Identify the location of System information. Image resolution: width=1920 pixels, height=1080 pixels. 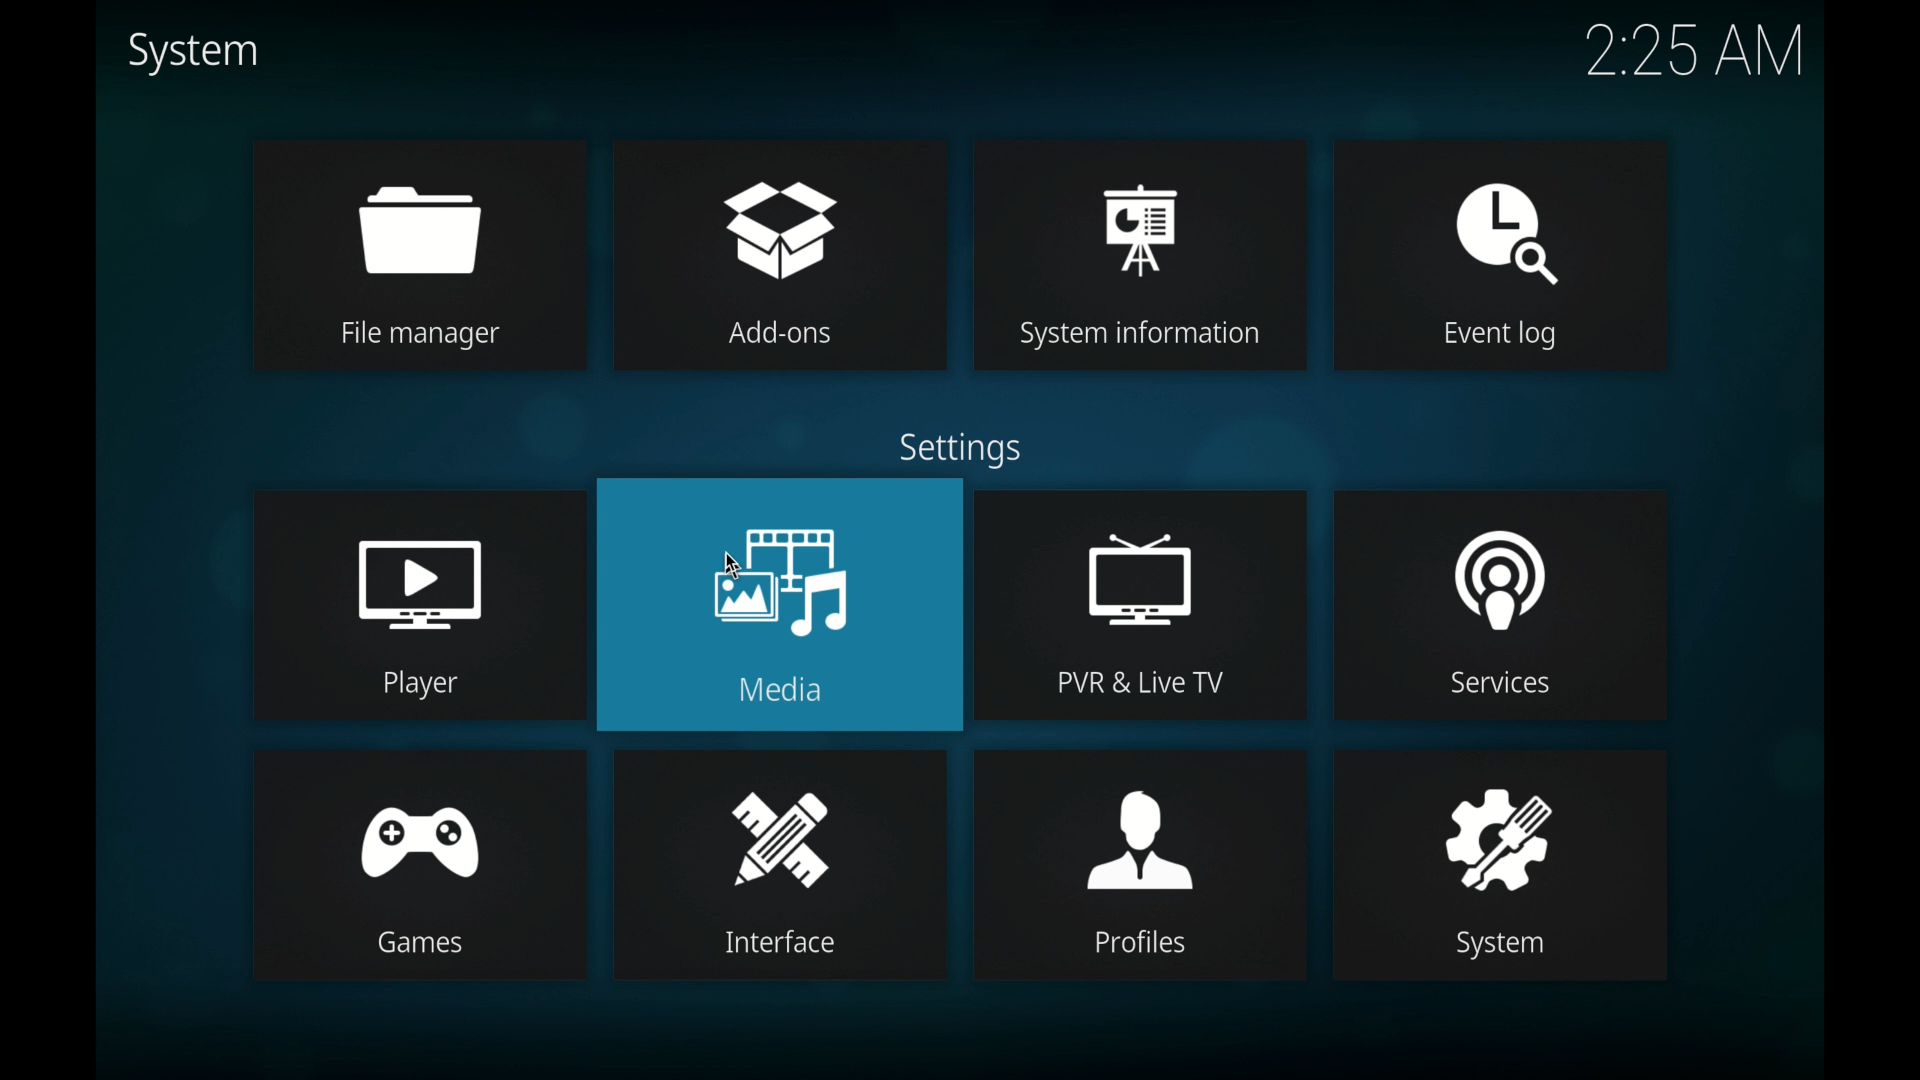
(1138, 336).